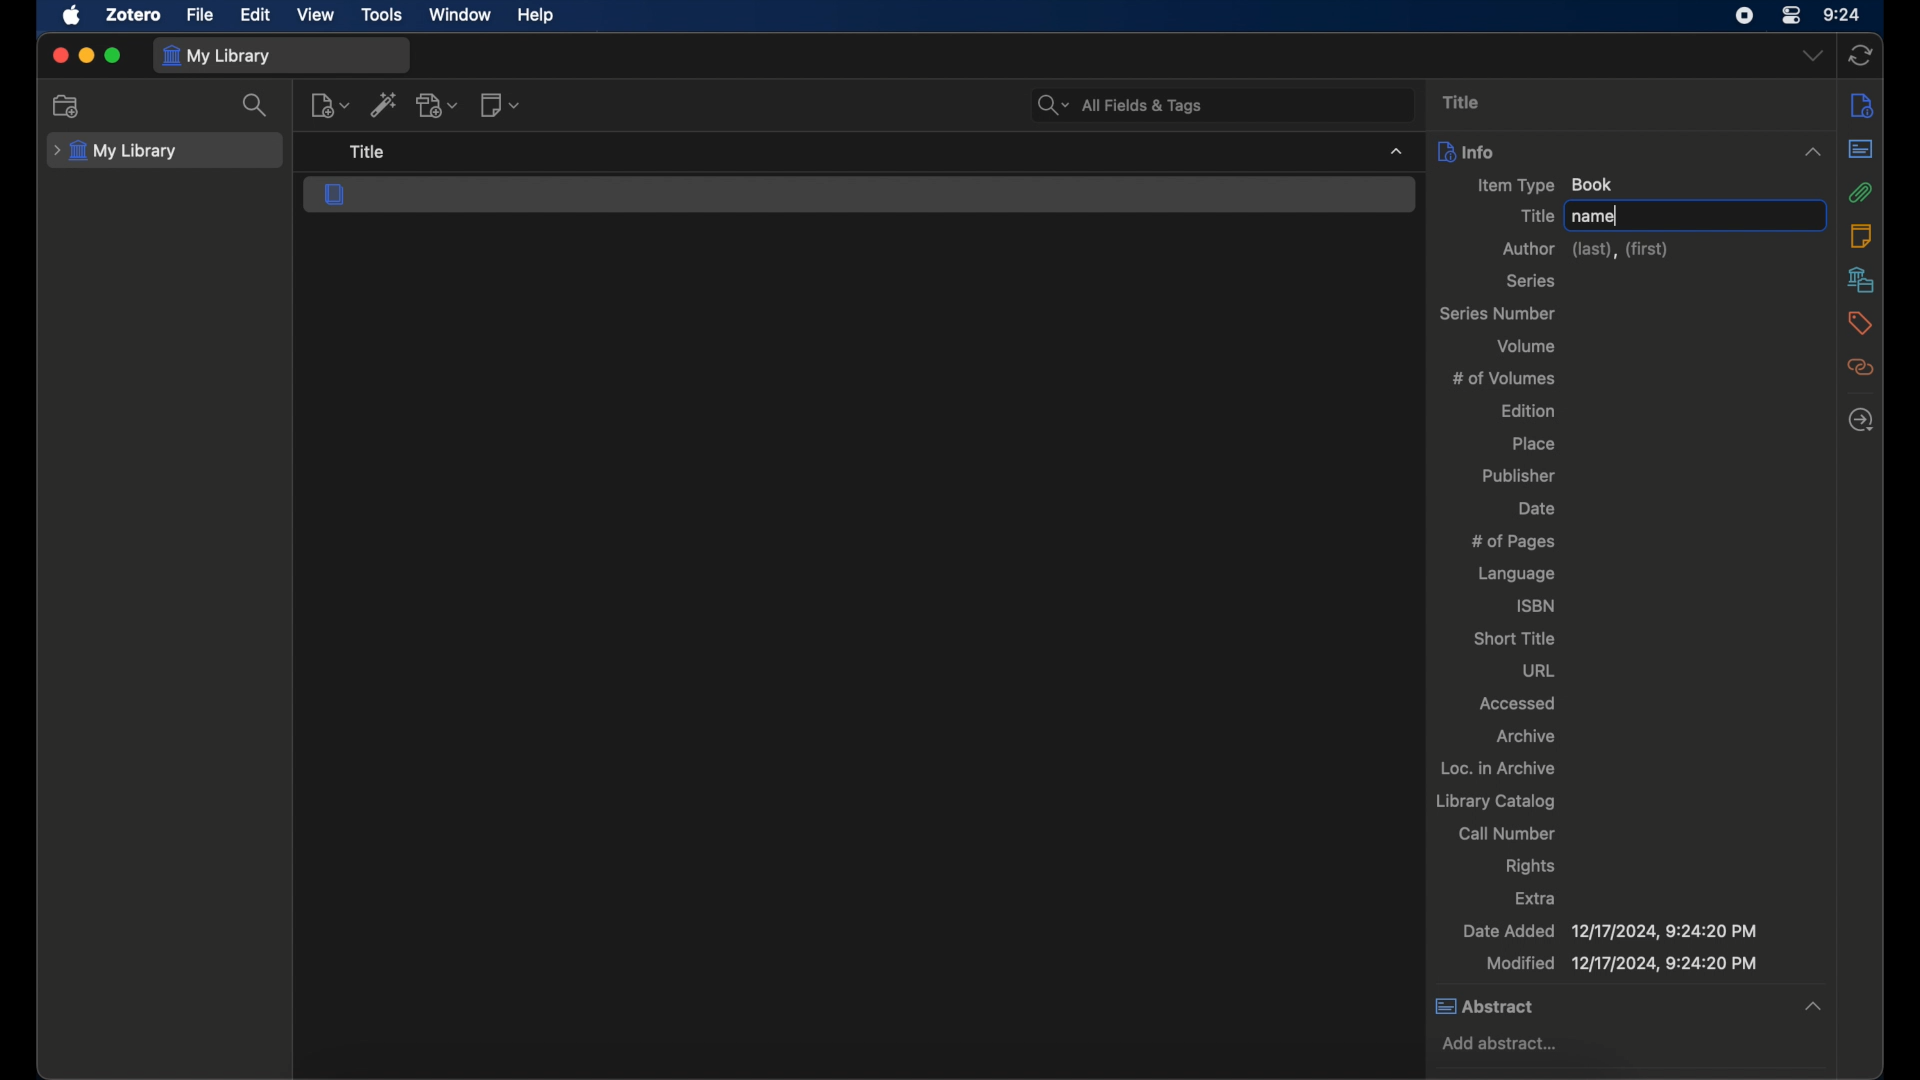 This screenshot has height=1080, width=1920. I want to click on language, so click(1517, 574).